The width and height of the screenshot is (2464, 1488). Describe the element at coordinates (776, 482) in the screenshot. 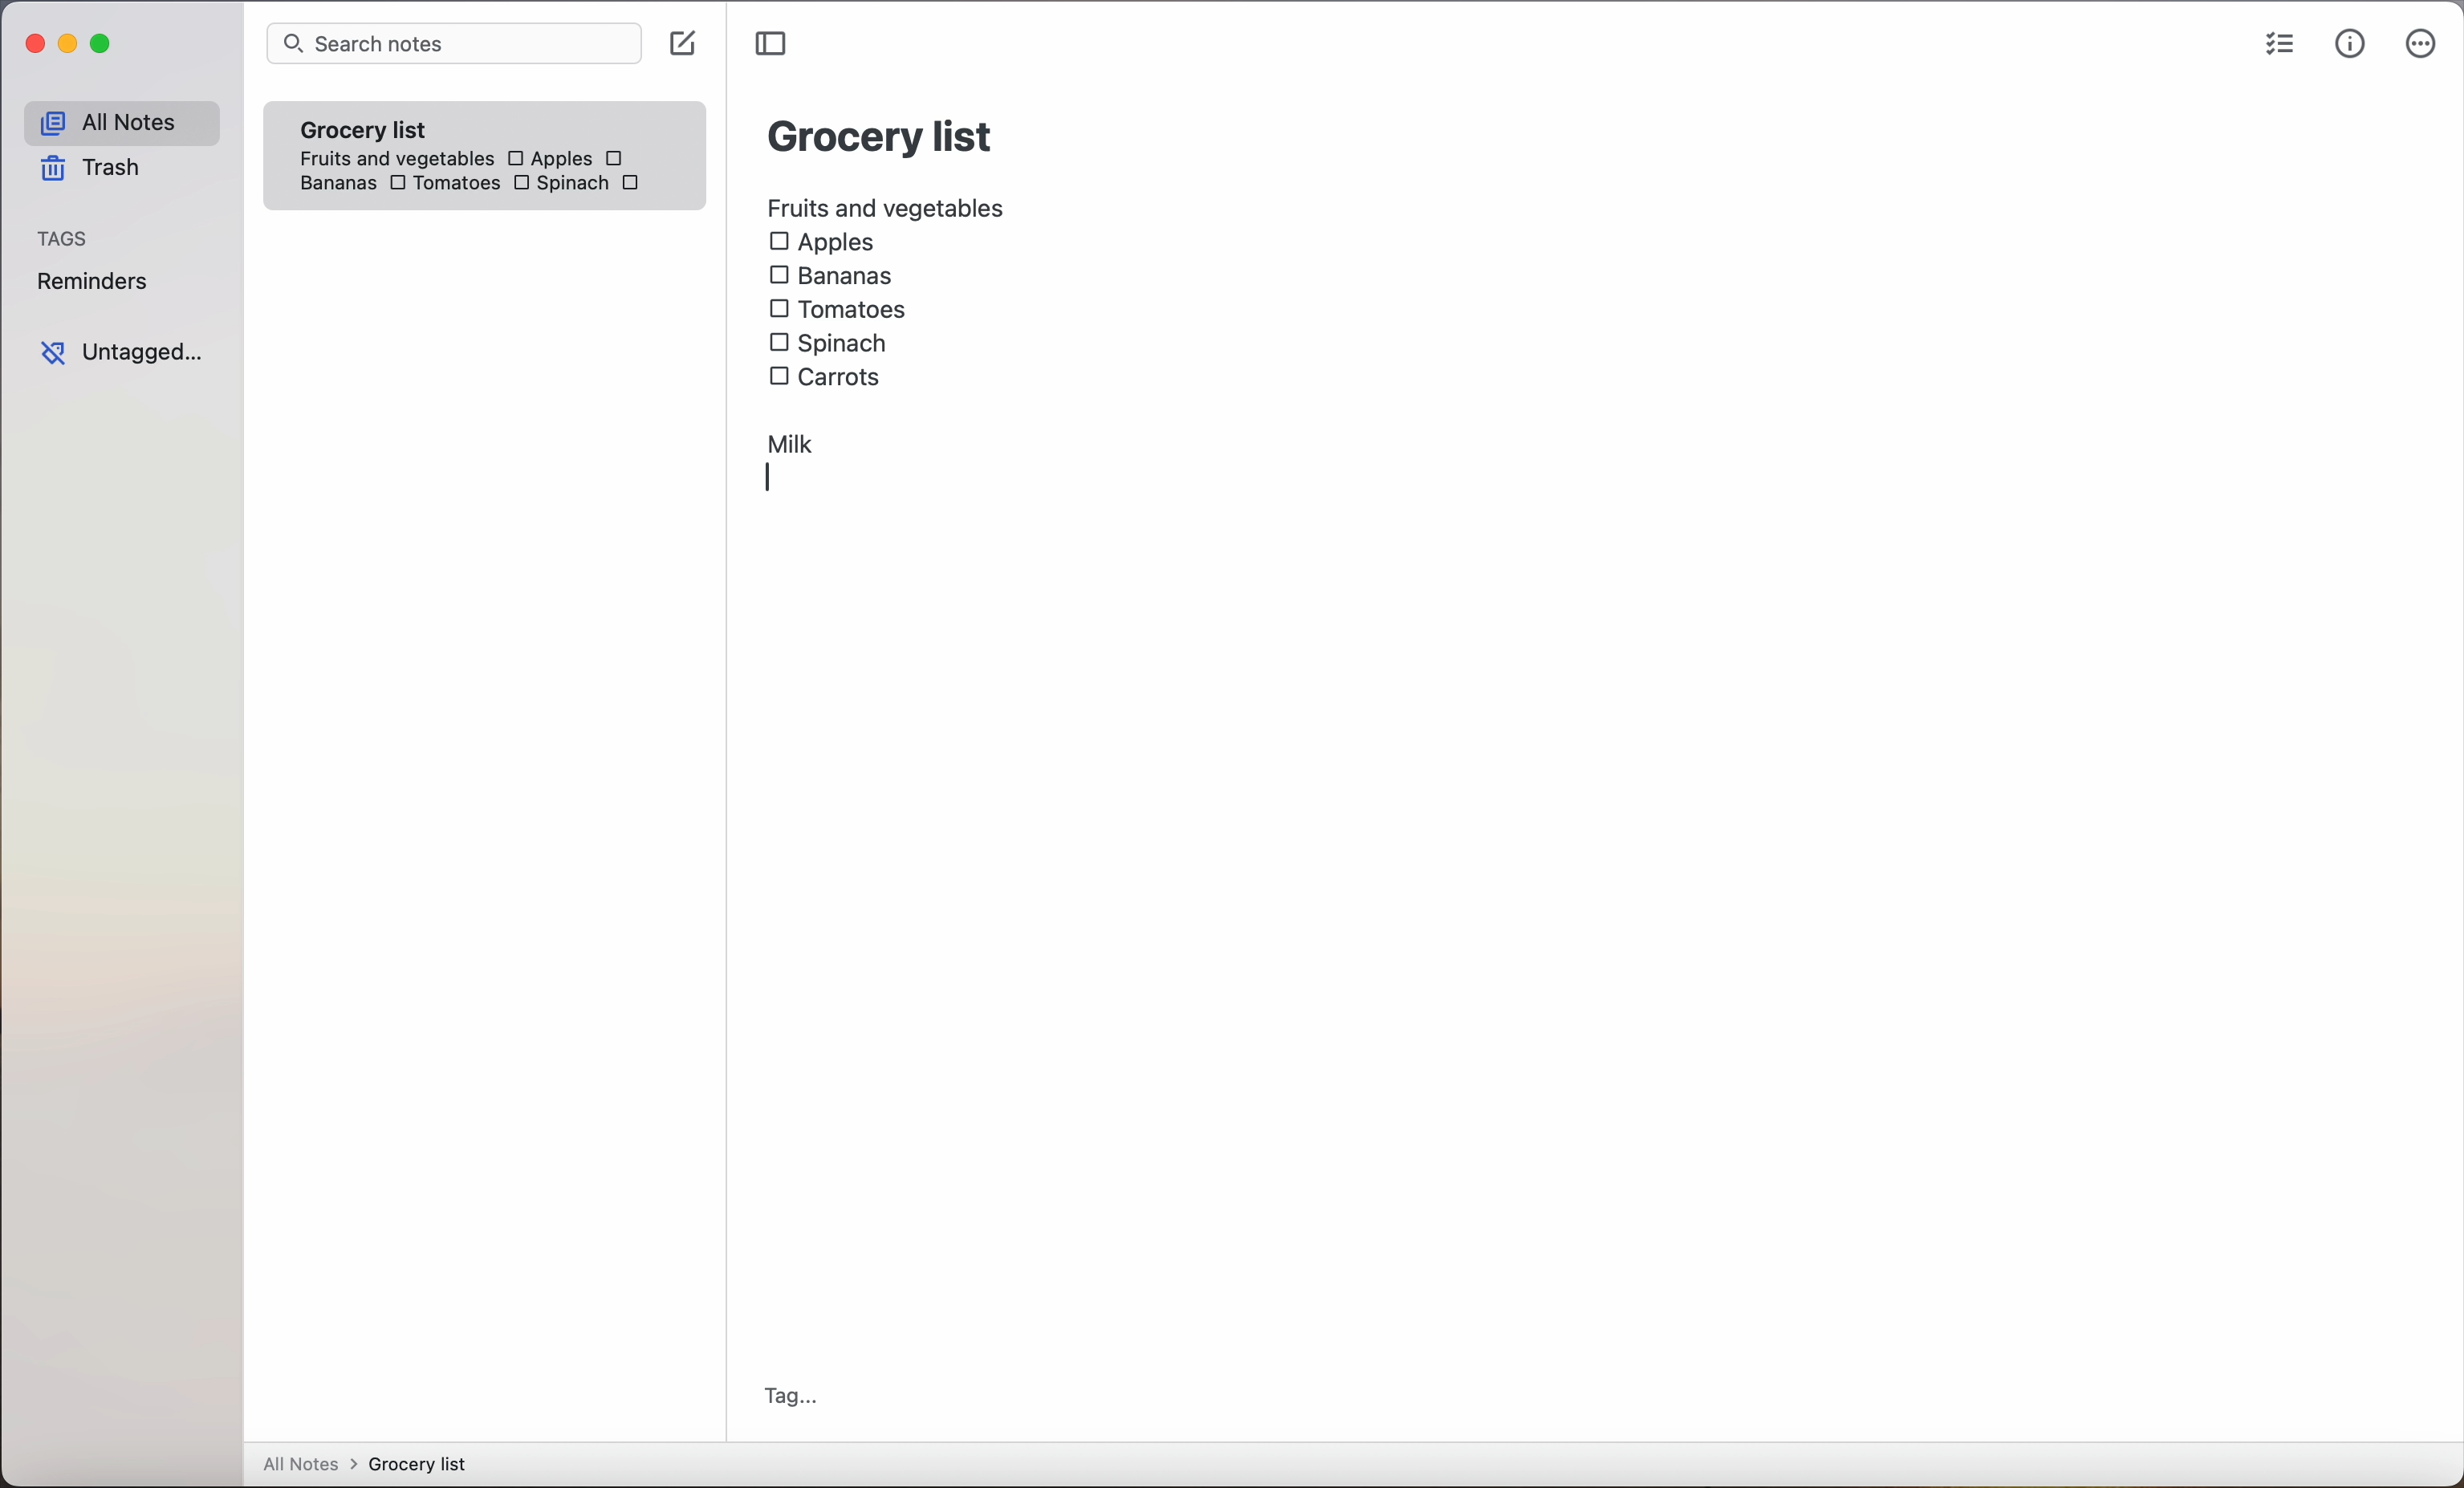

I see `enter` at that location.